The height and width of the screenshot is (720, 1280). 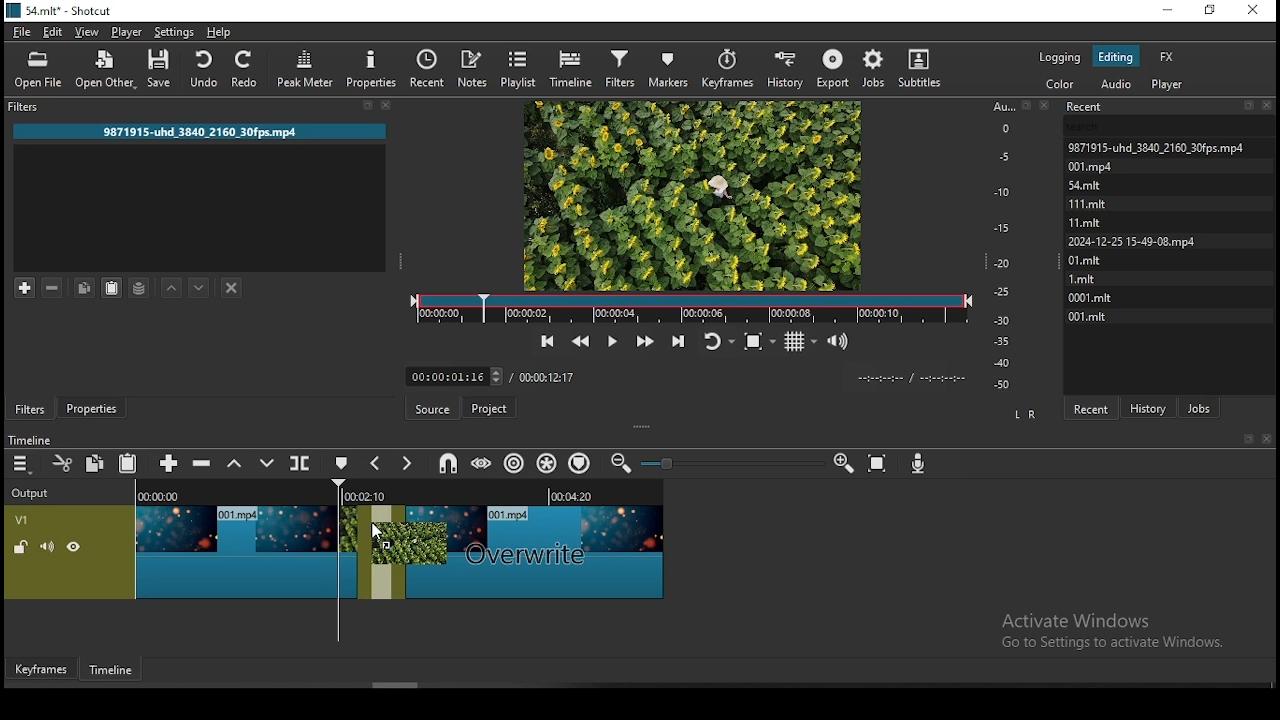 I want to click on deselect filter, so click(x=233, y=289).